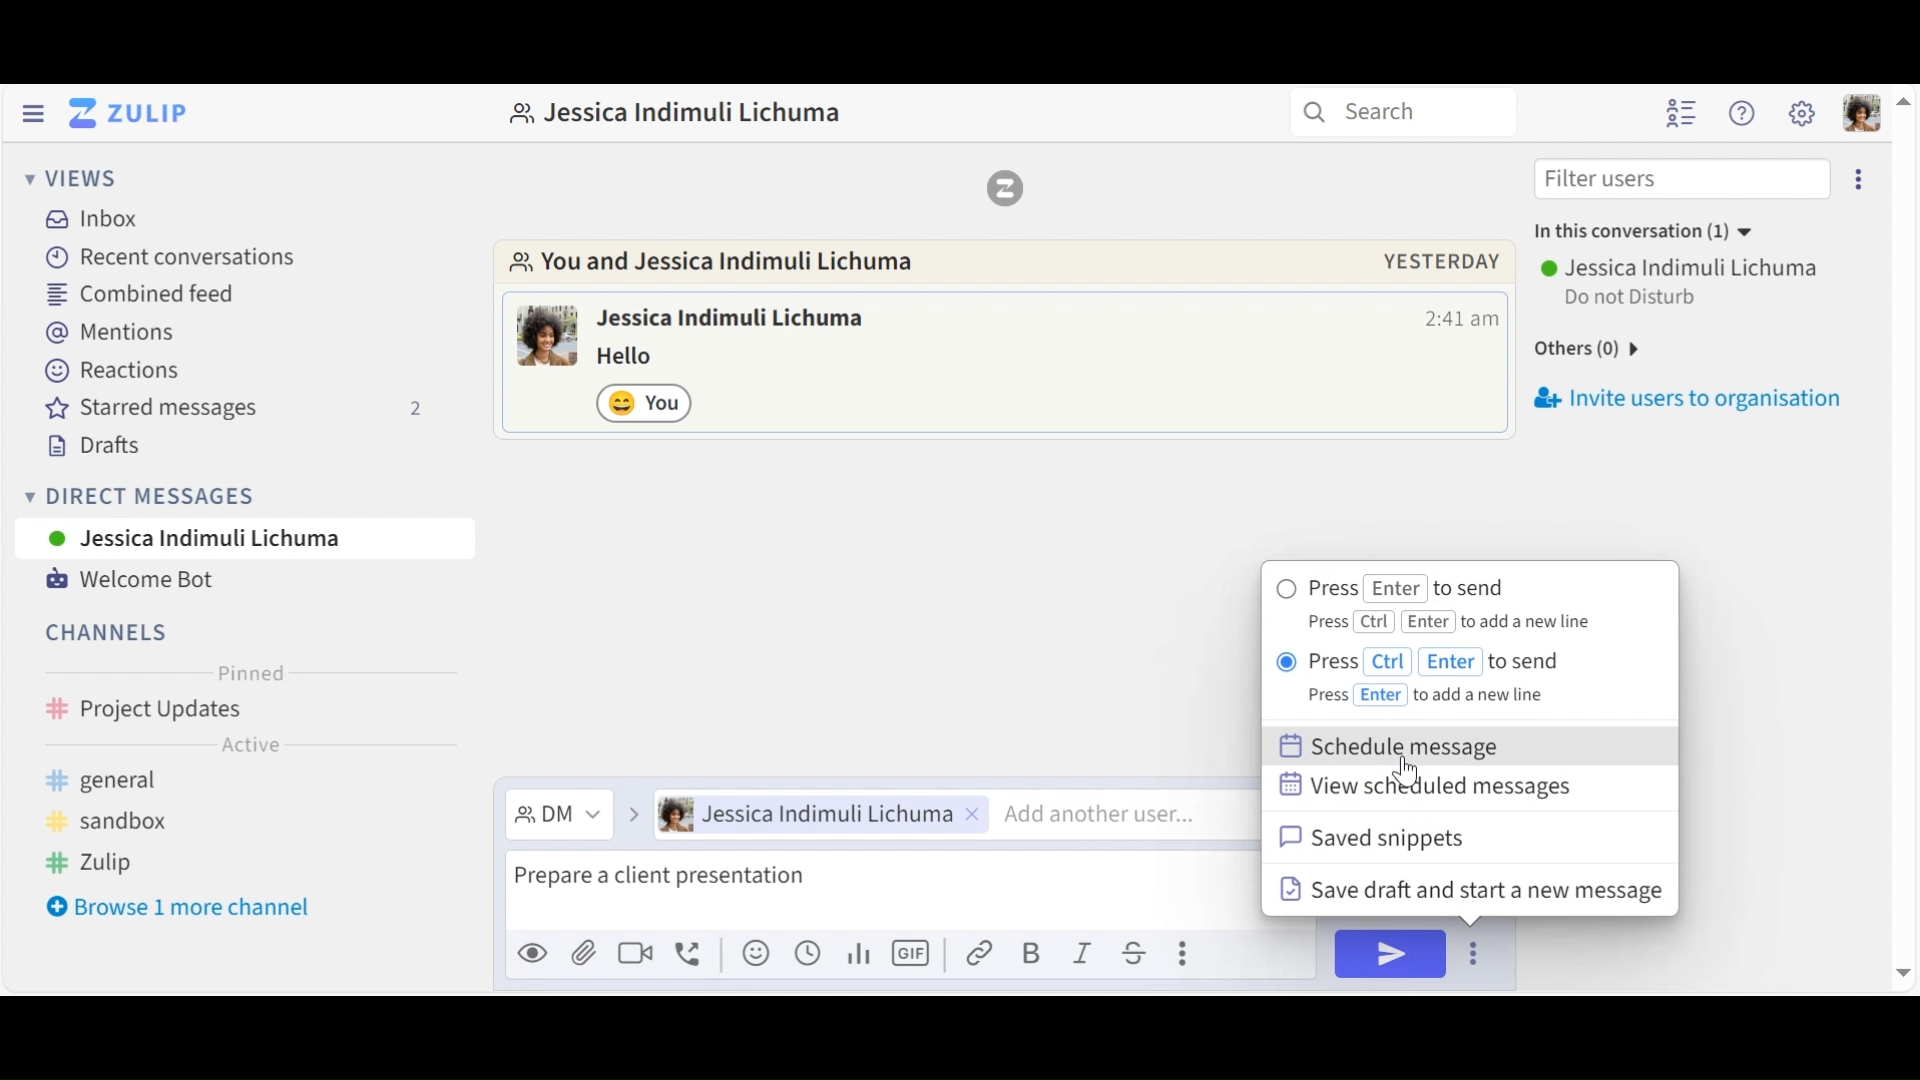 Image resolution: width=1920 pixels, height=1080 pixels. I want to click on View scheduled message, so click(1431, 788).